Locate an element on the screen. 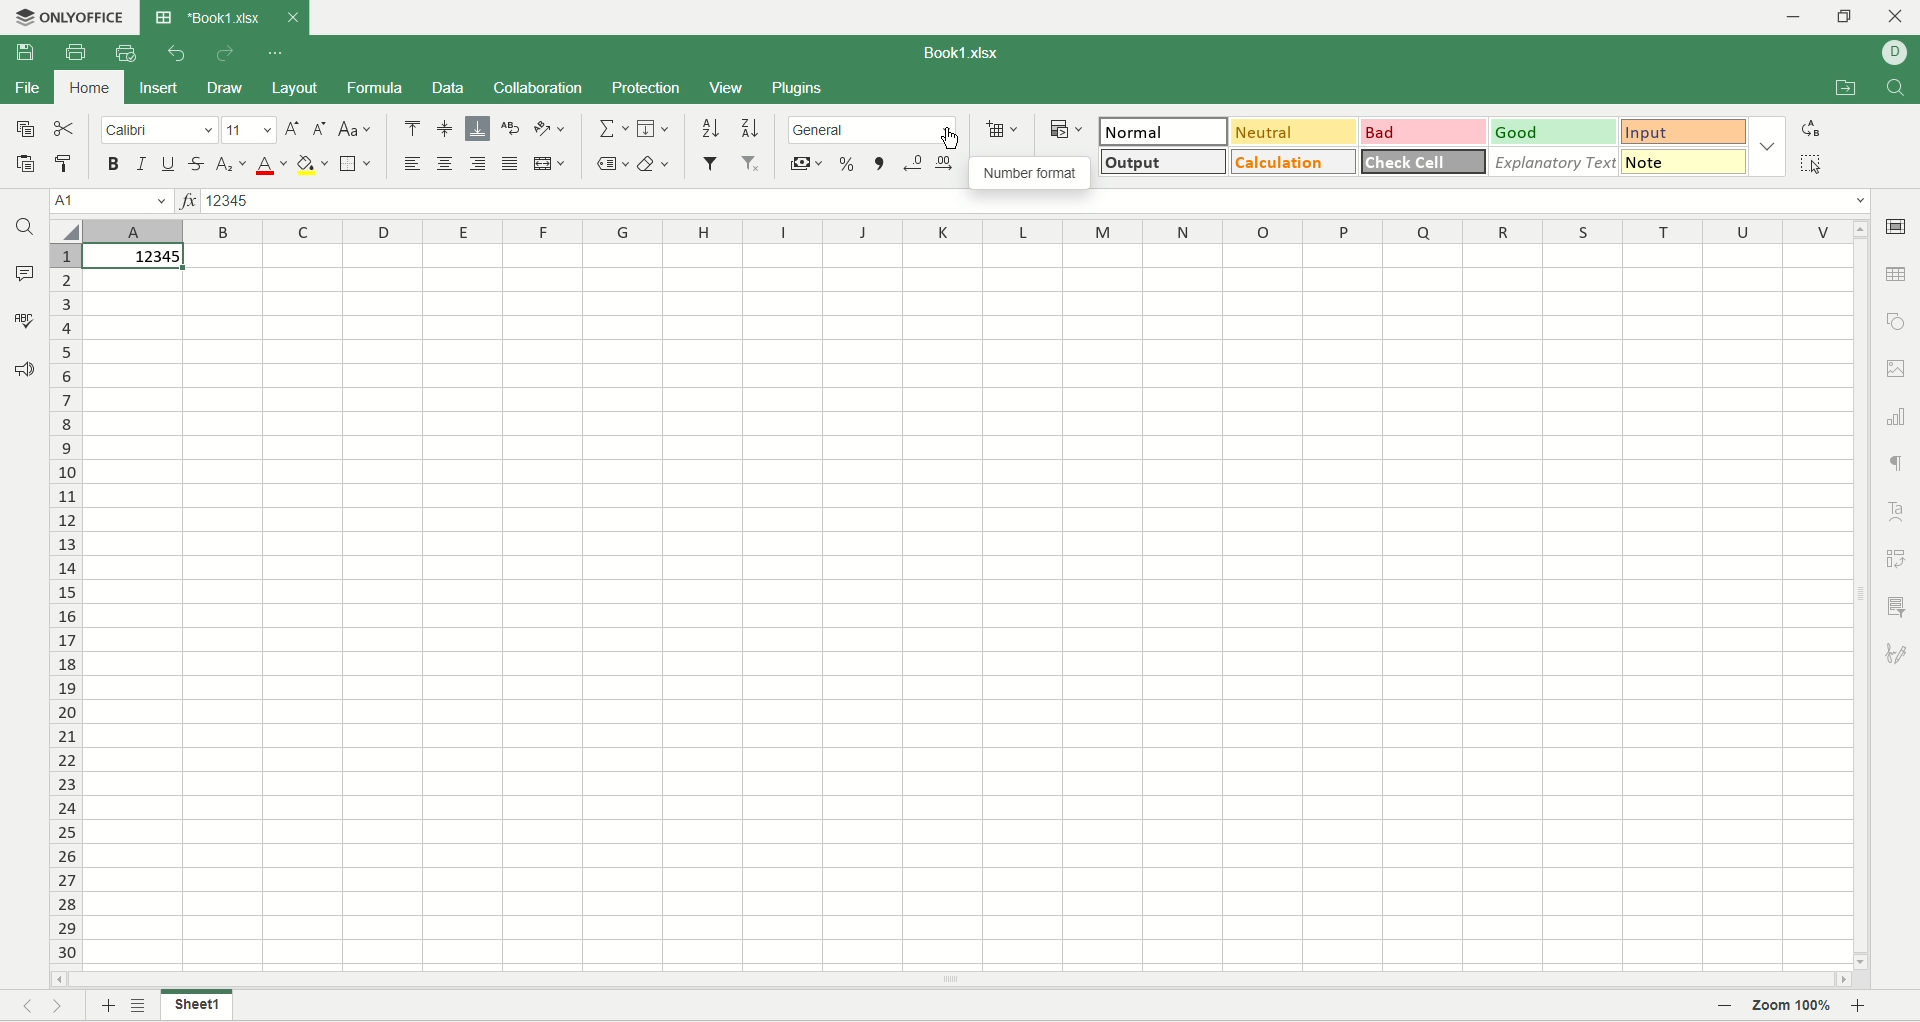 The height and width of the screenshot is (1022, 1920). strikethrough is located at coordinates (197, 163).